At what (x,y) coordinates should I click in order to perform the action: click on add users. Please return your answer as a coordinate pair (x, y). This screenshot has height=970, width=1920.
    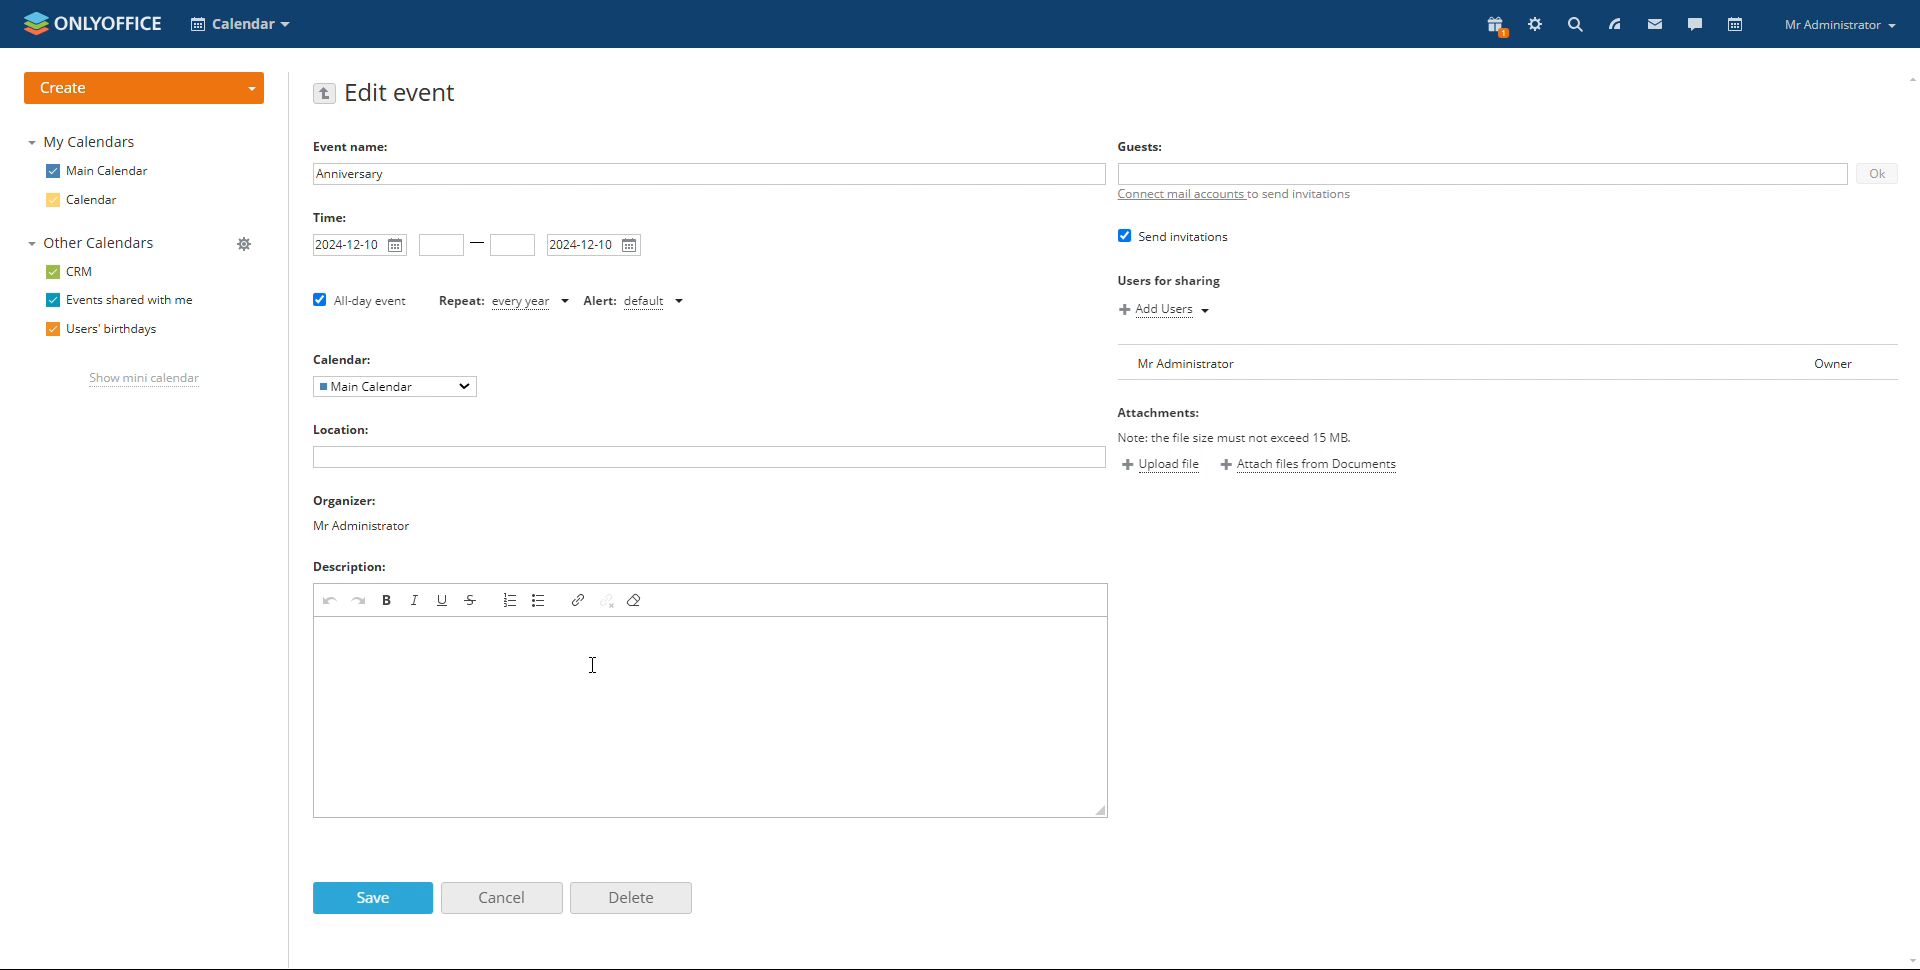
    Looking at the image, I should click on (1166, 311).